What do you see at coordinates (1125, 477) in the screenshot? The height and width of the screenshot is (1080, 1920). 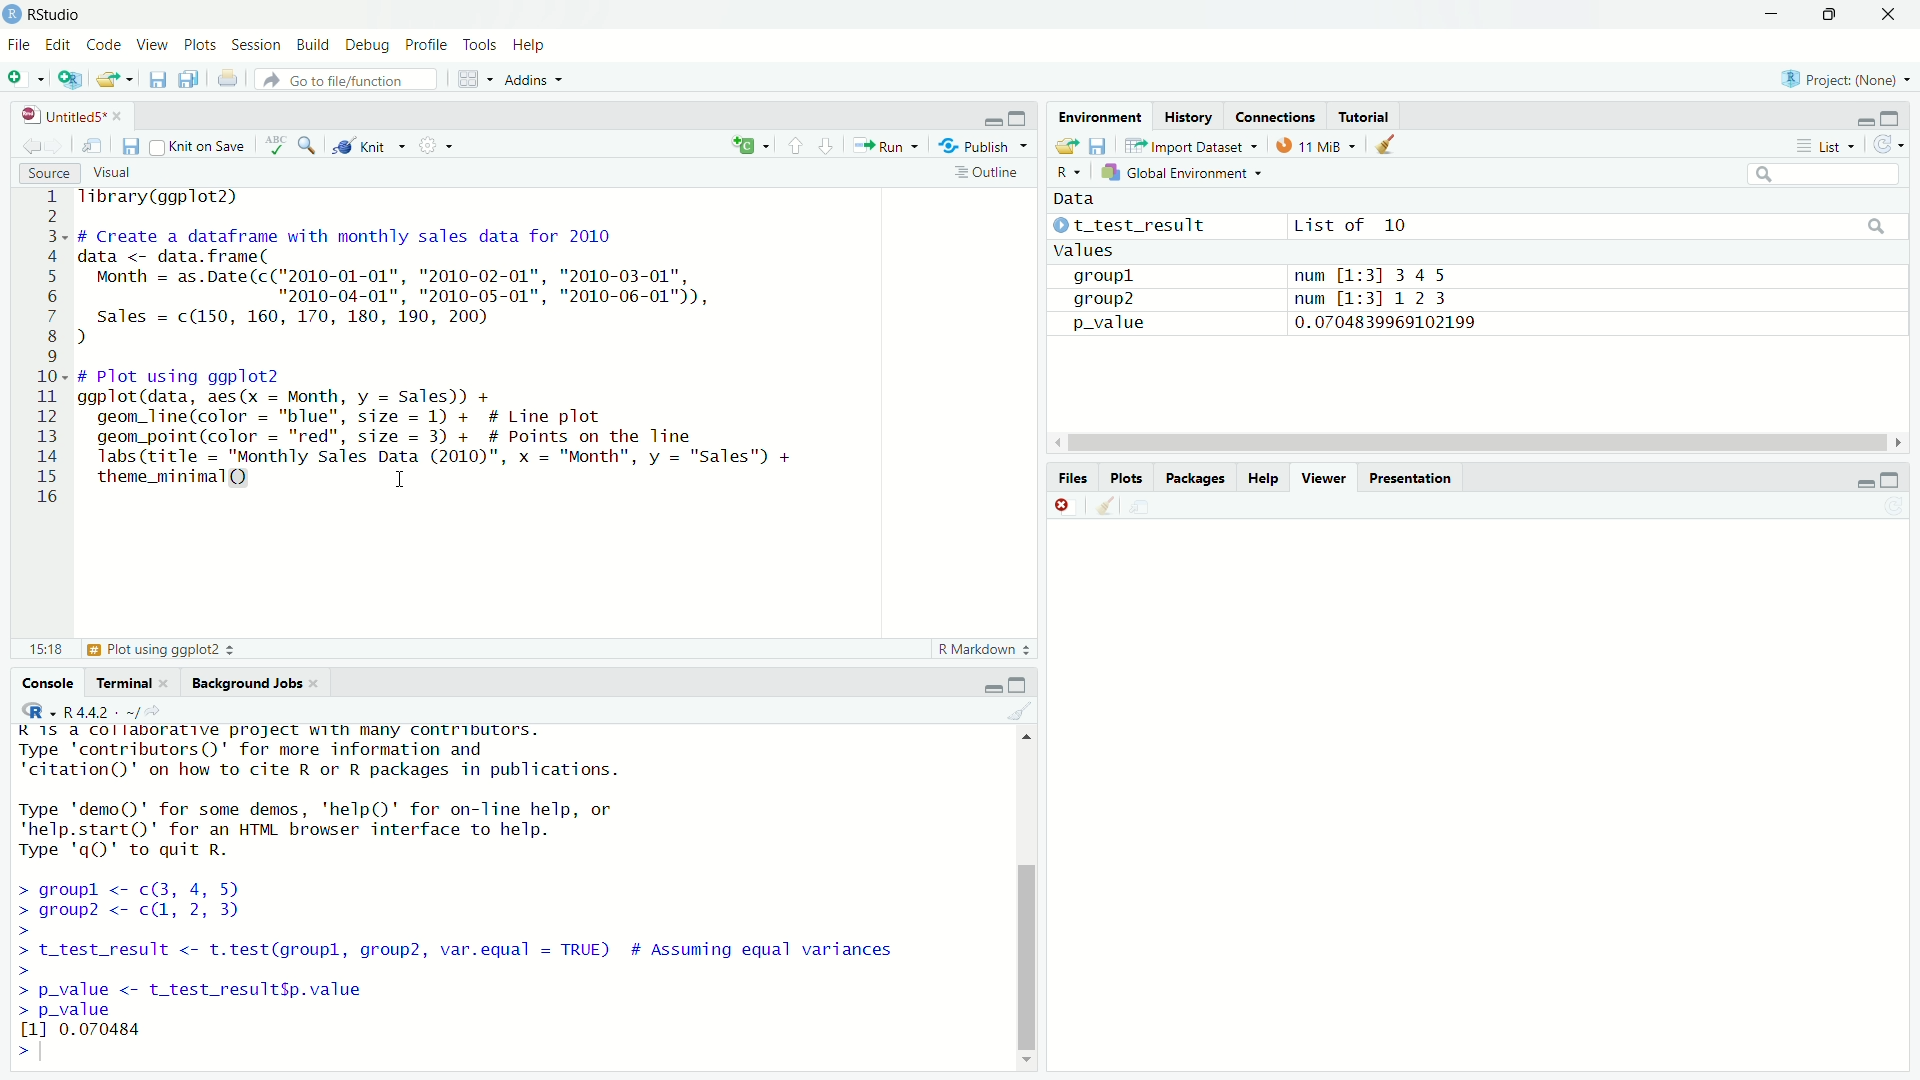 I see `les Plots` at bounding box center [1125, 477].